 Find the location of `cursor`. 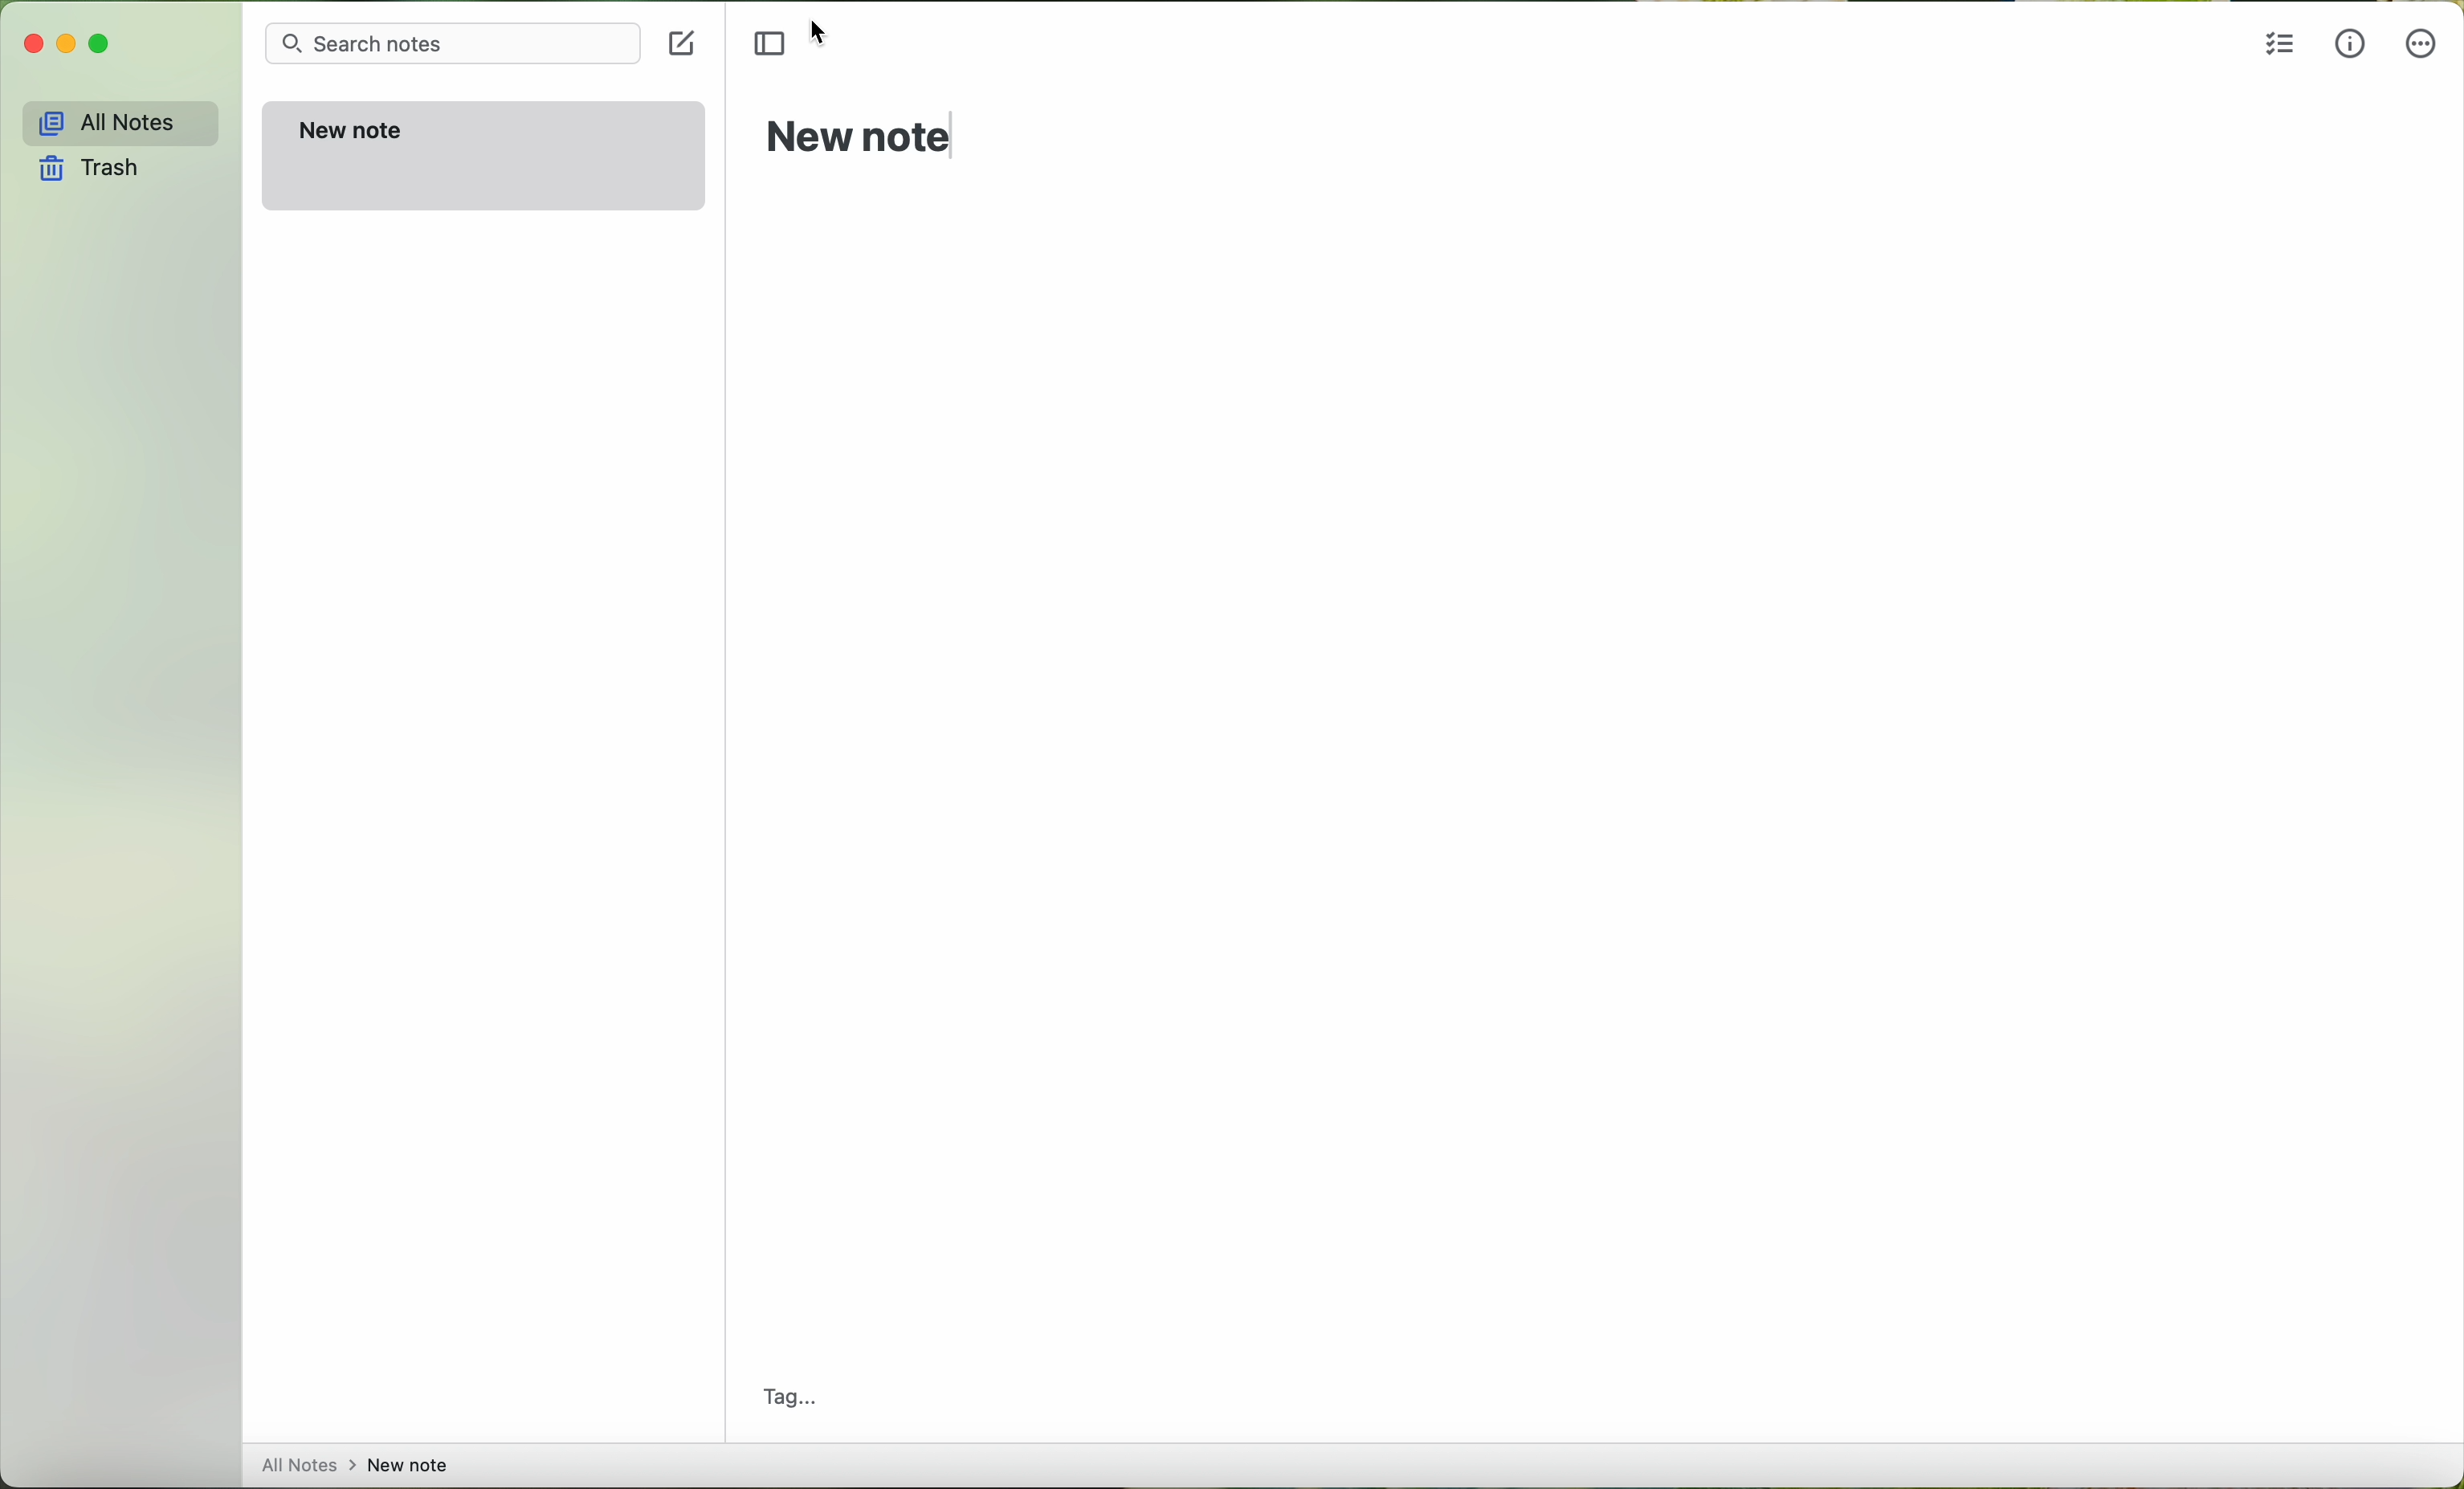

cursor is located at coordinates (819, 32).